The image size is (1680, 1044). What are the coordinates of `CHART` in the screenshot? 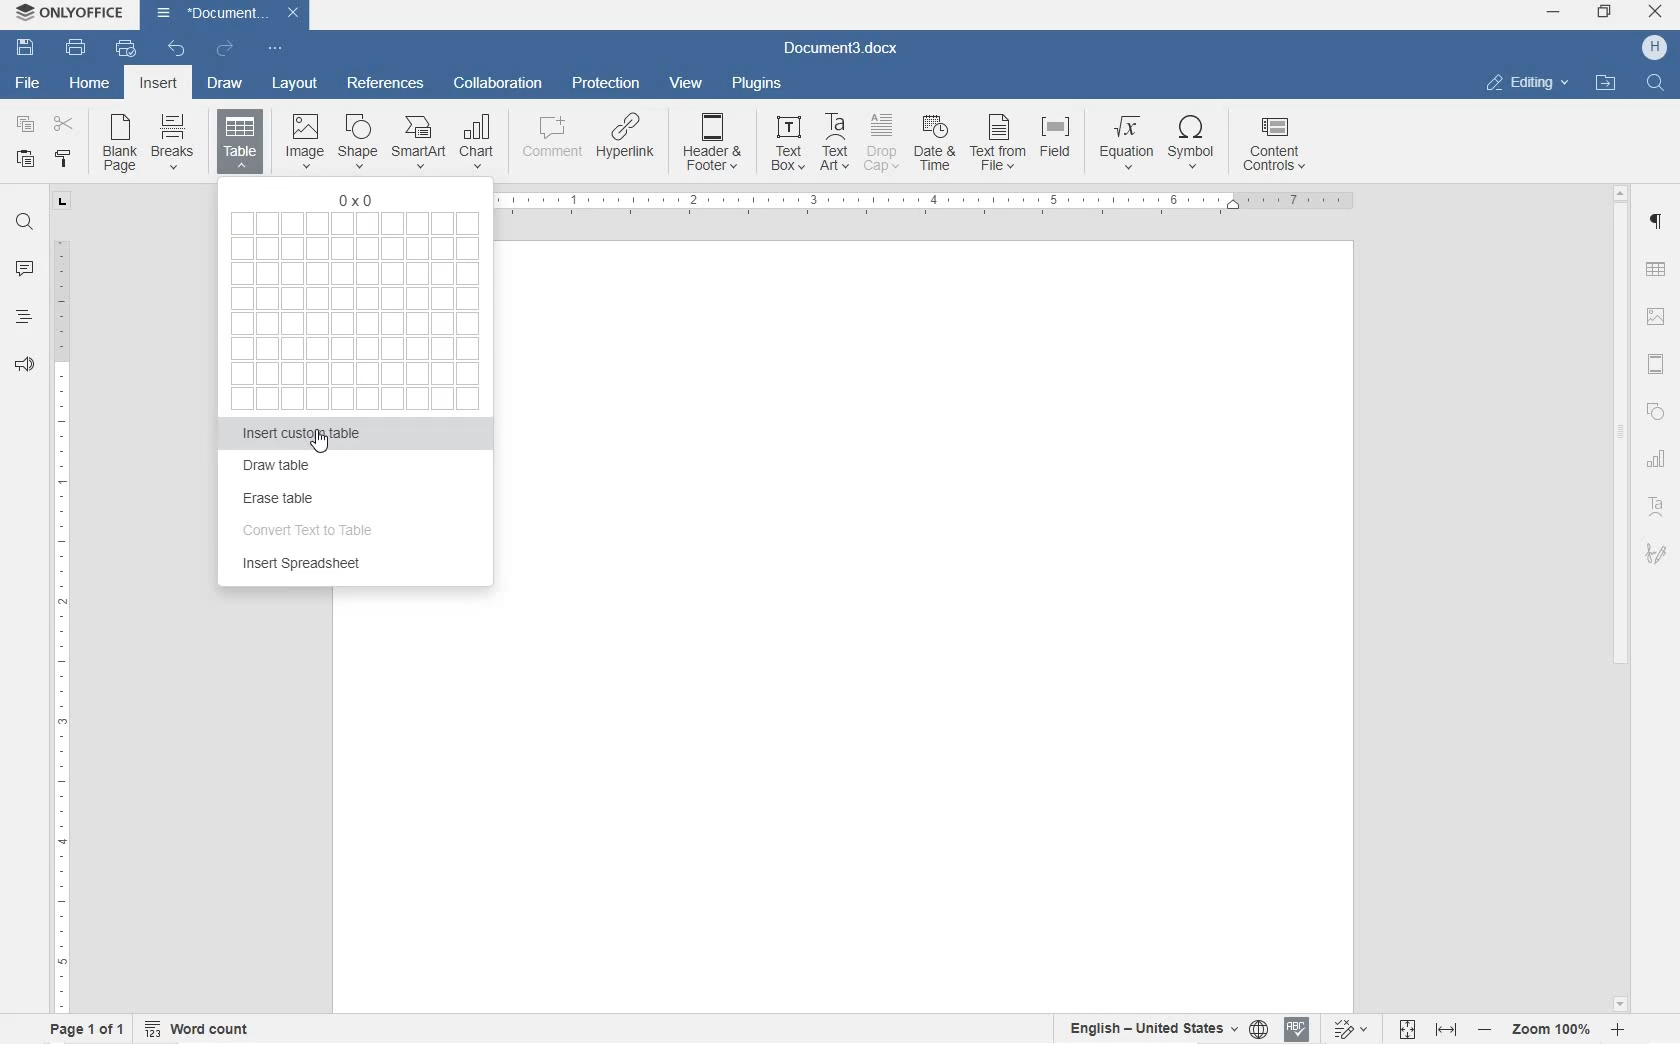 It's located at (1658, 462).